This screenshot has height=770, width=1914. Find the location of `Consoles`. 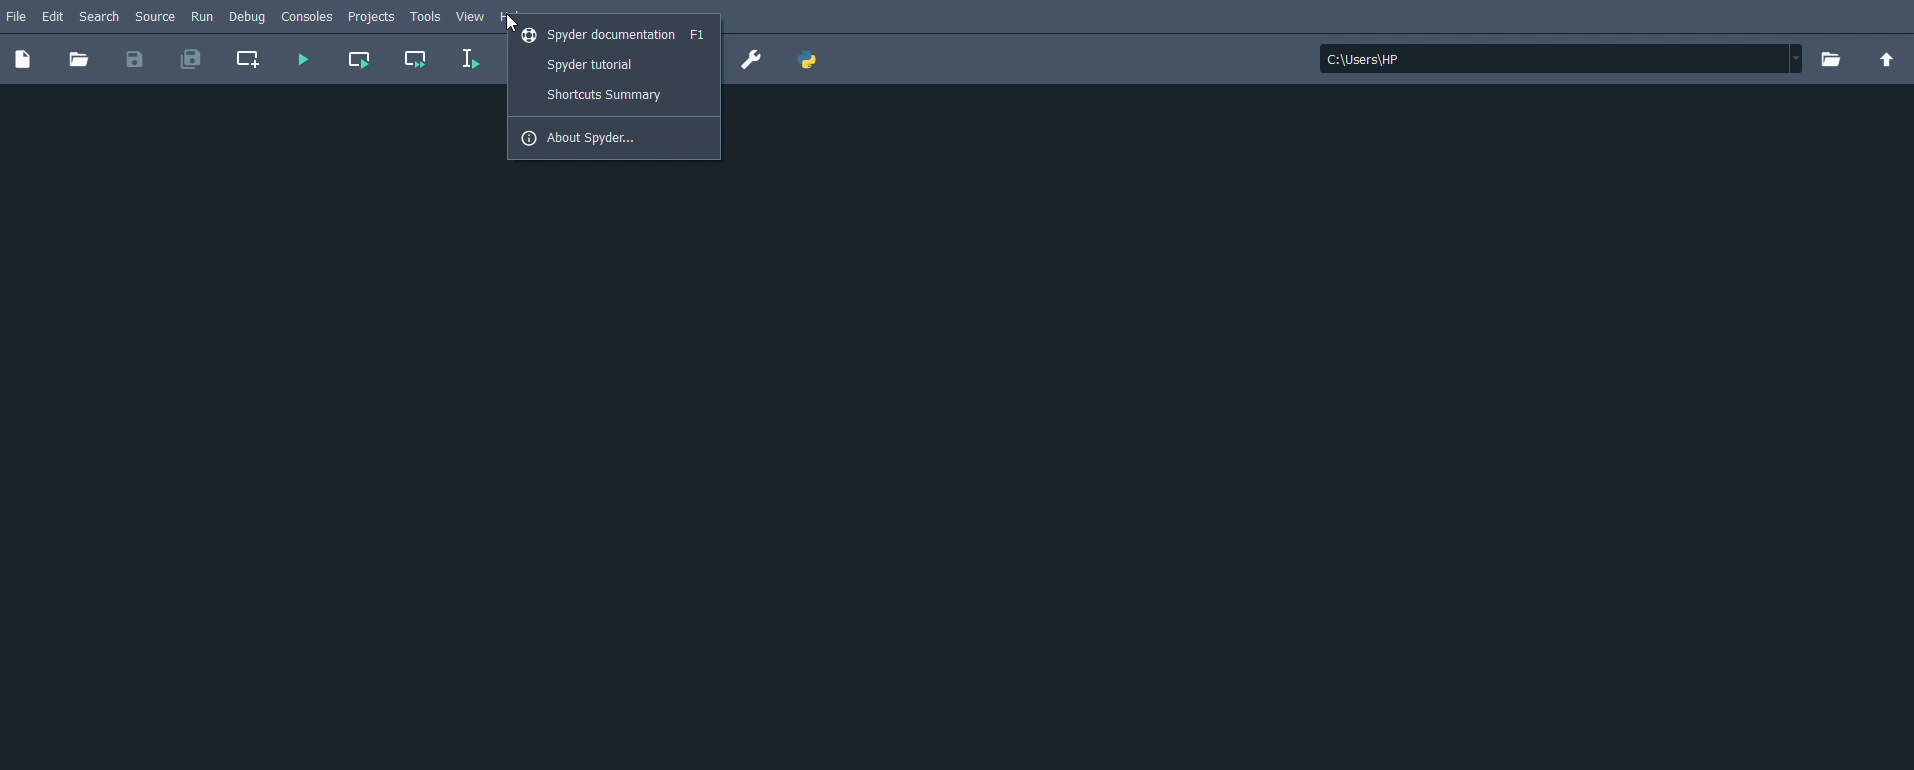

Consoles is located at coordinates (307, 18).